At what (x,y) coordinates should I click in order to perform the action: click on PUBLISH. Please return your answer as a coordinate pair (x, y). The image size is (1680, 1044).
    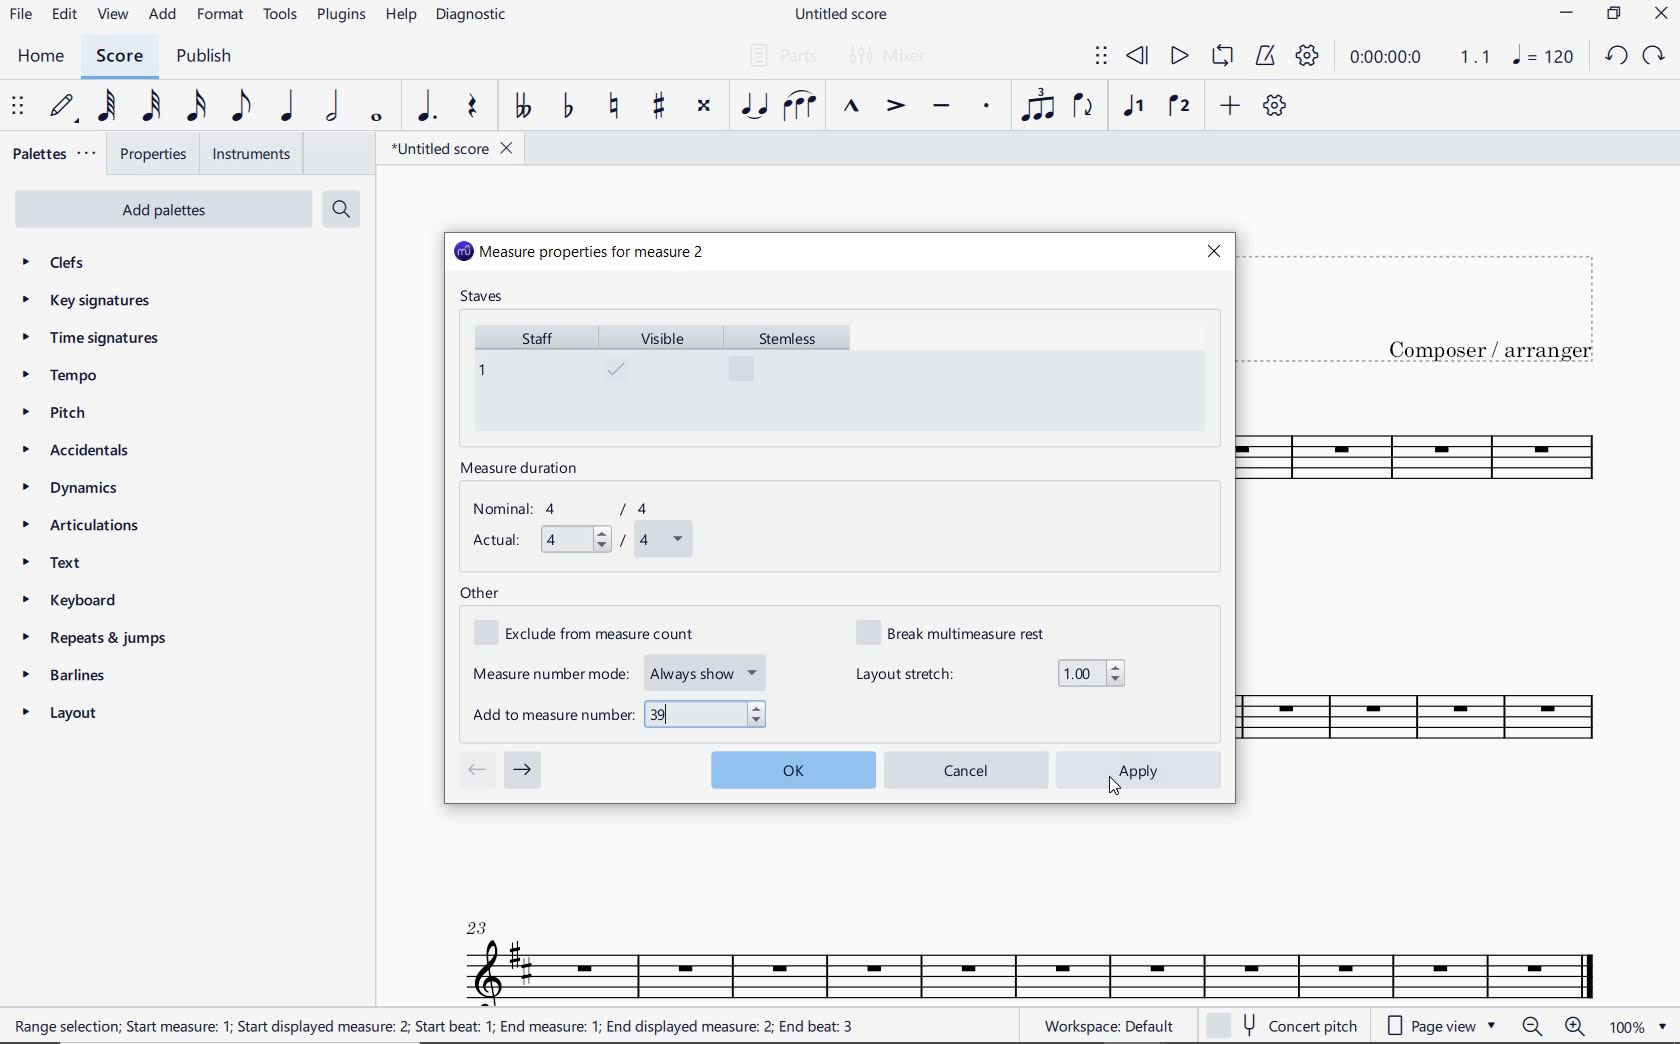
    Looking at the image, I should click on (204, 58).